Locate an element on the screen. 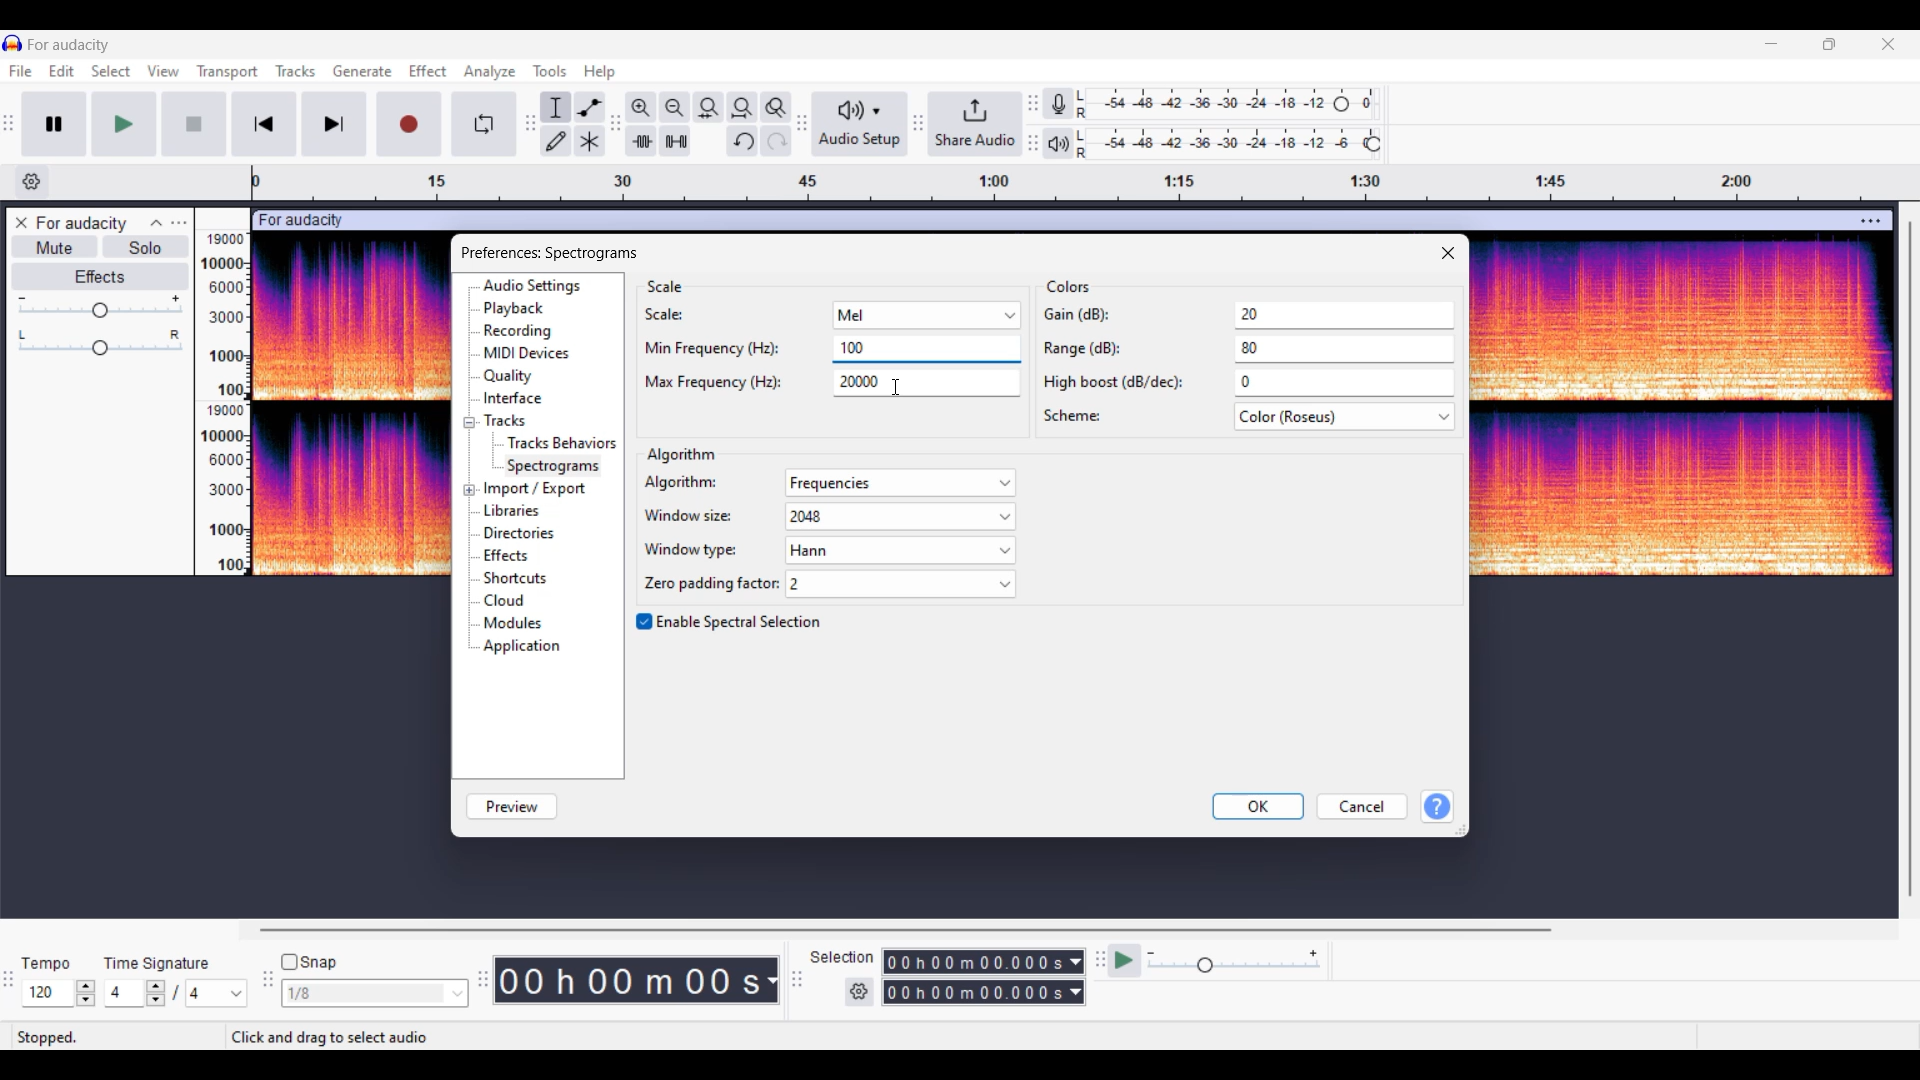 The height and width of the screenshot is (1080, 1920). Snap options is located at coordinates (375, 993).